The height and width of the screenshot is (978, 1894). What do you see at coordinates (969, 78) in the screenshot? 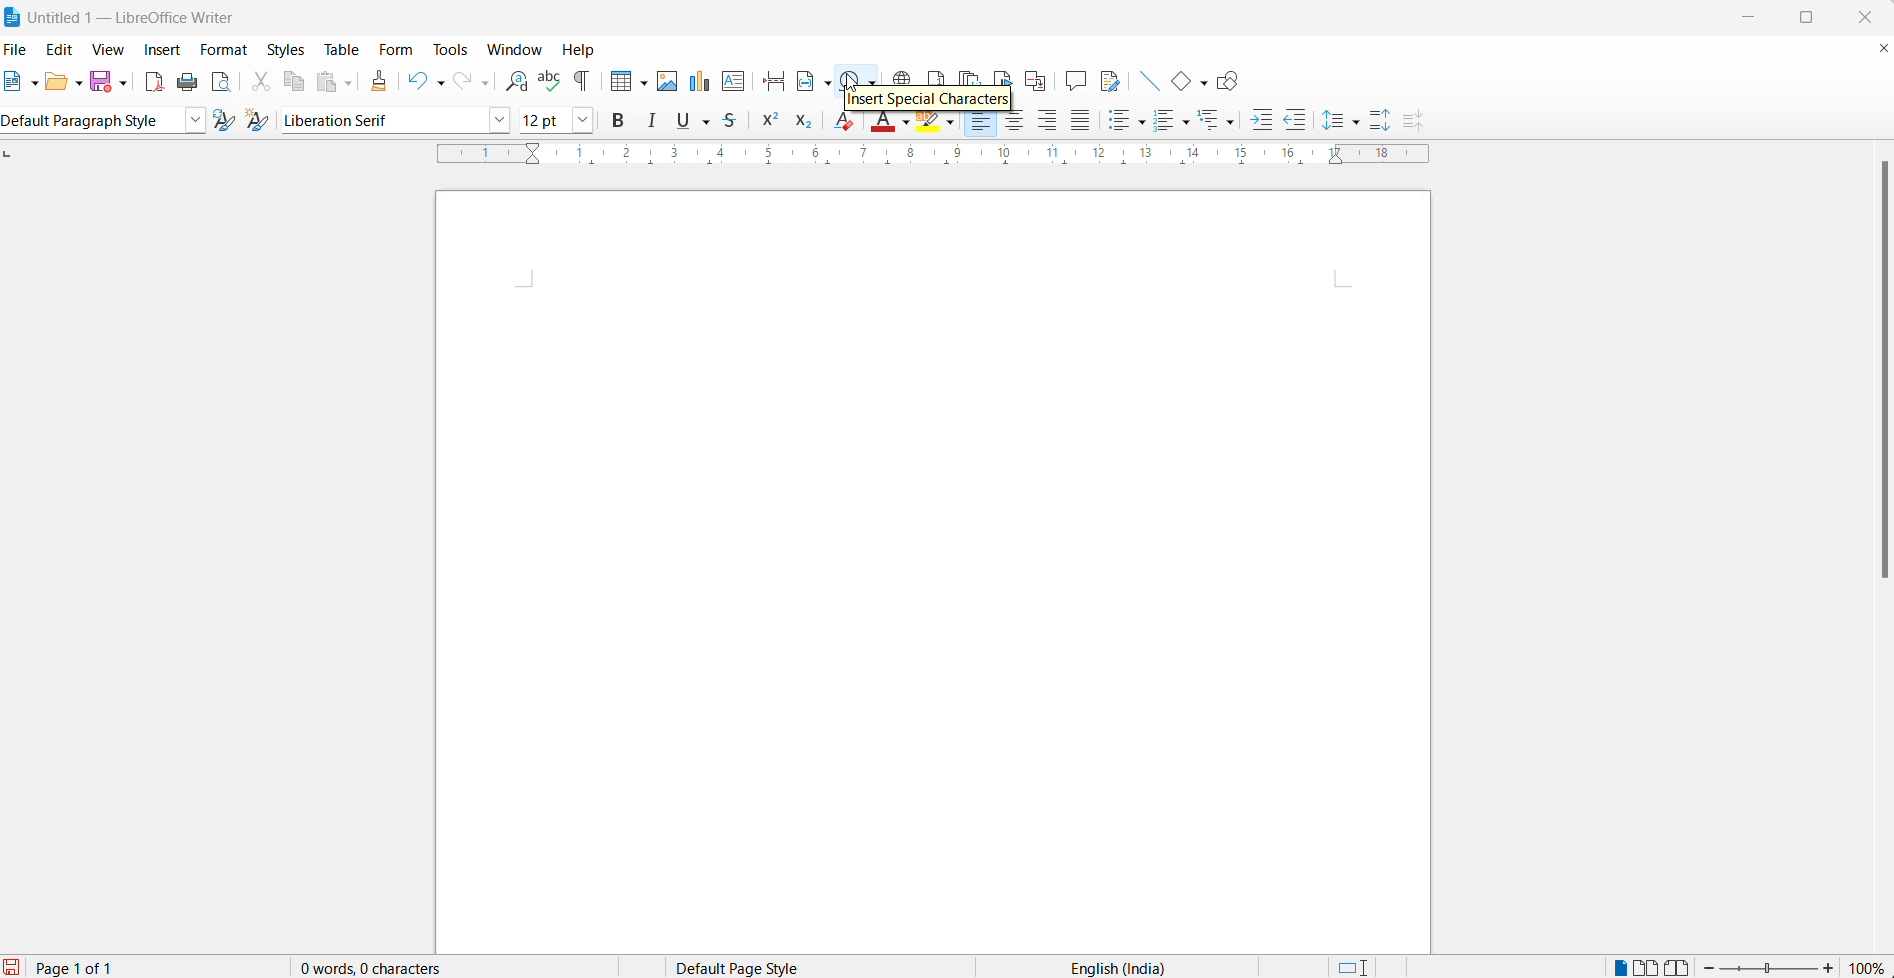
I see `insert endnote` at bounding box center [969, 78].